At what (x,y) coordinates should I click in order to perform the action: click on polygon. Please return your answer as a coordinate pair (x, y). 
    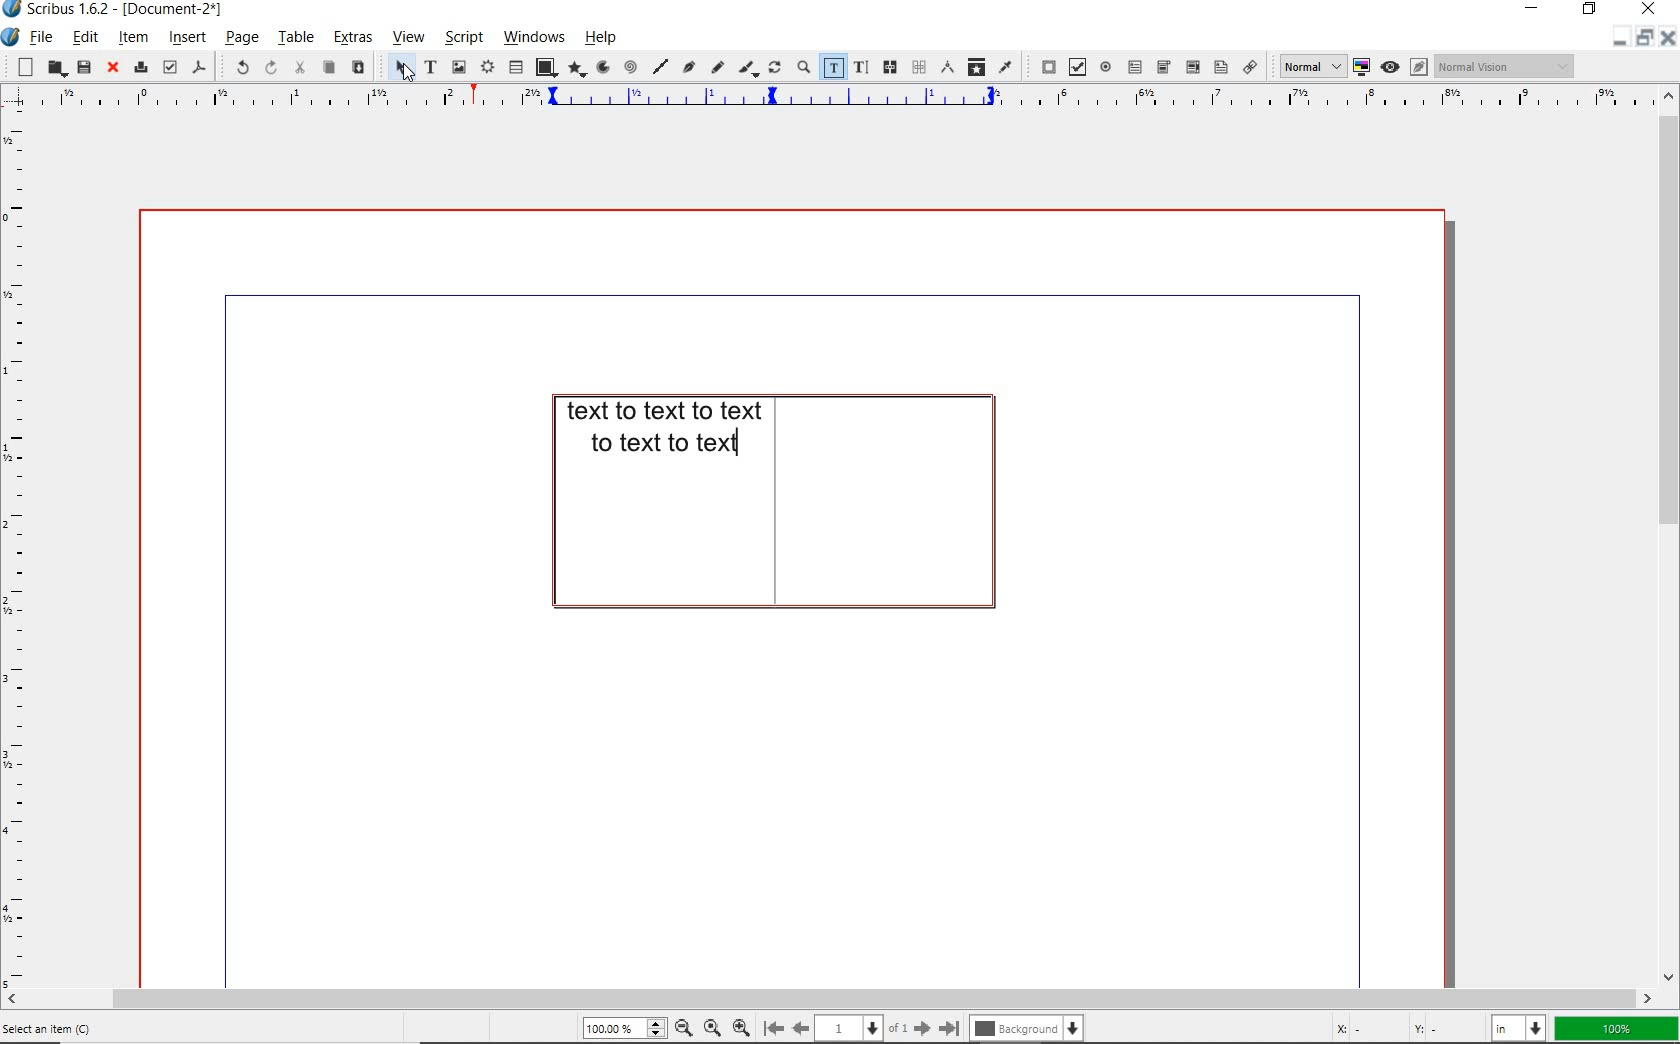
    Looking at the image, I should click on (574, 68).